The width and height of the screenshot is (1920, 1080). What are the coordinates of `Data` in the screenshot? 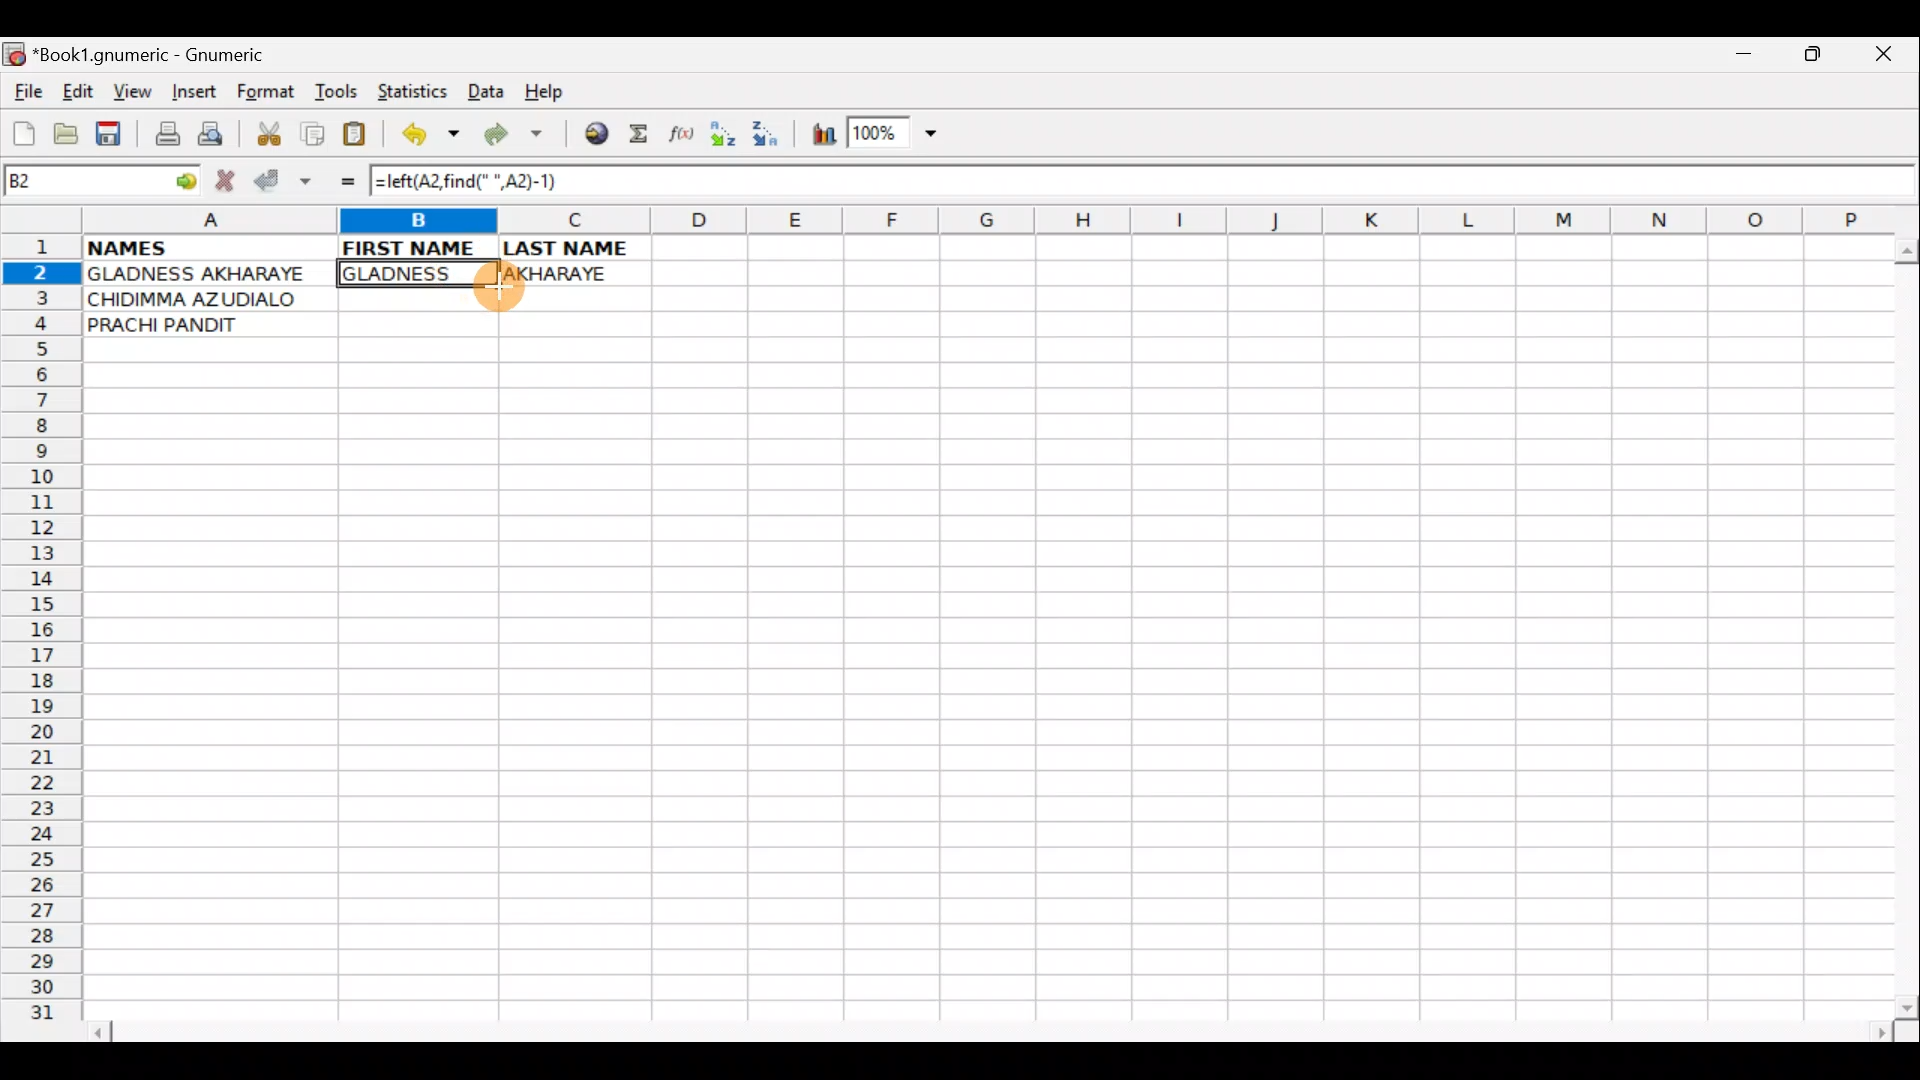 It's located at (485, 90).